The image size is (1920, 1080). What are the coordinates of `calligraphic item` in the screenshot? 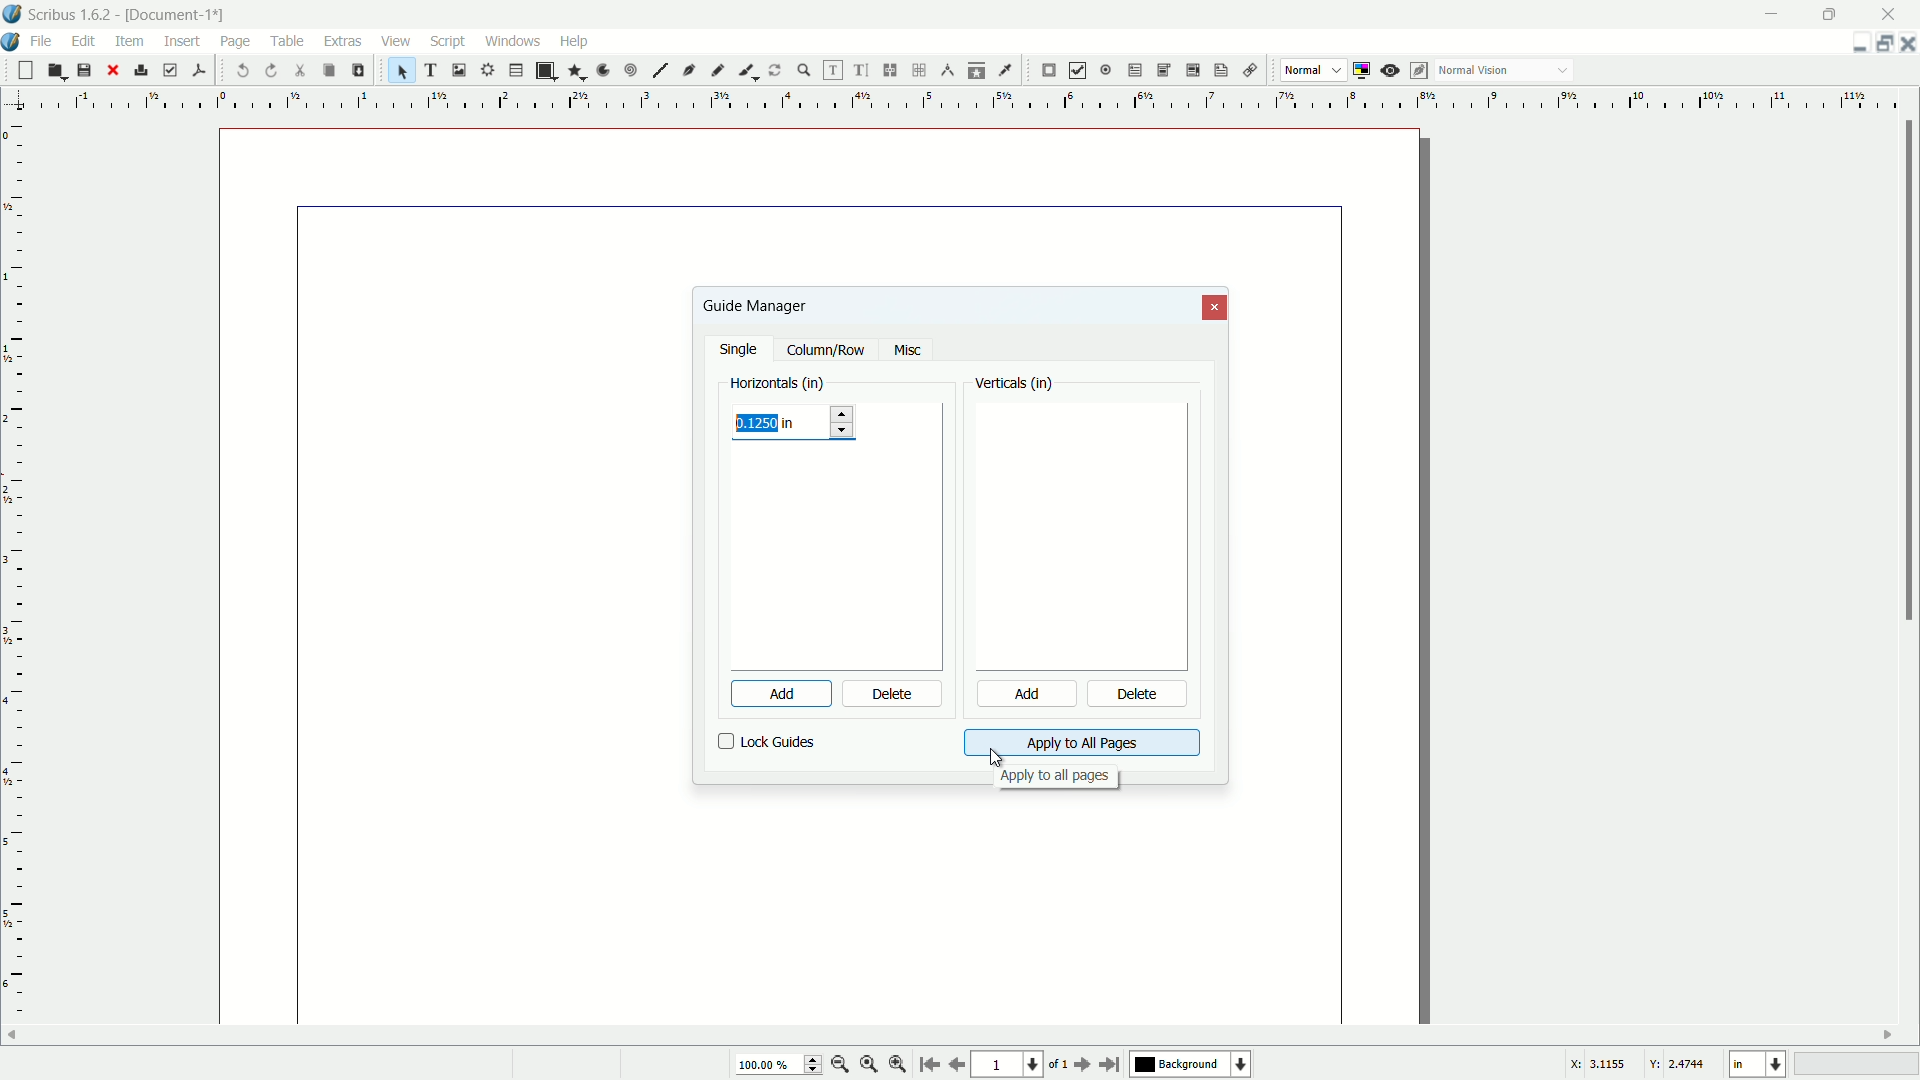 It's located at (745, 70).